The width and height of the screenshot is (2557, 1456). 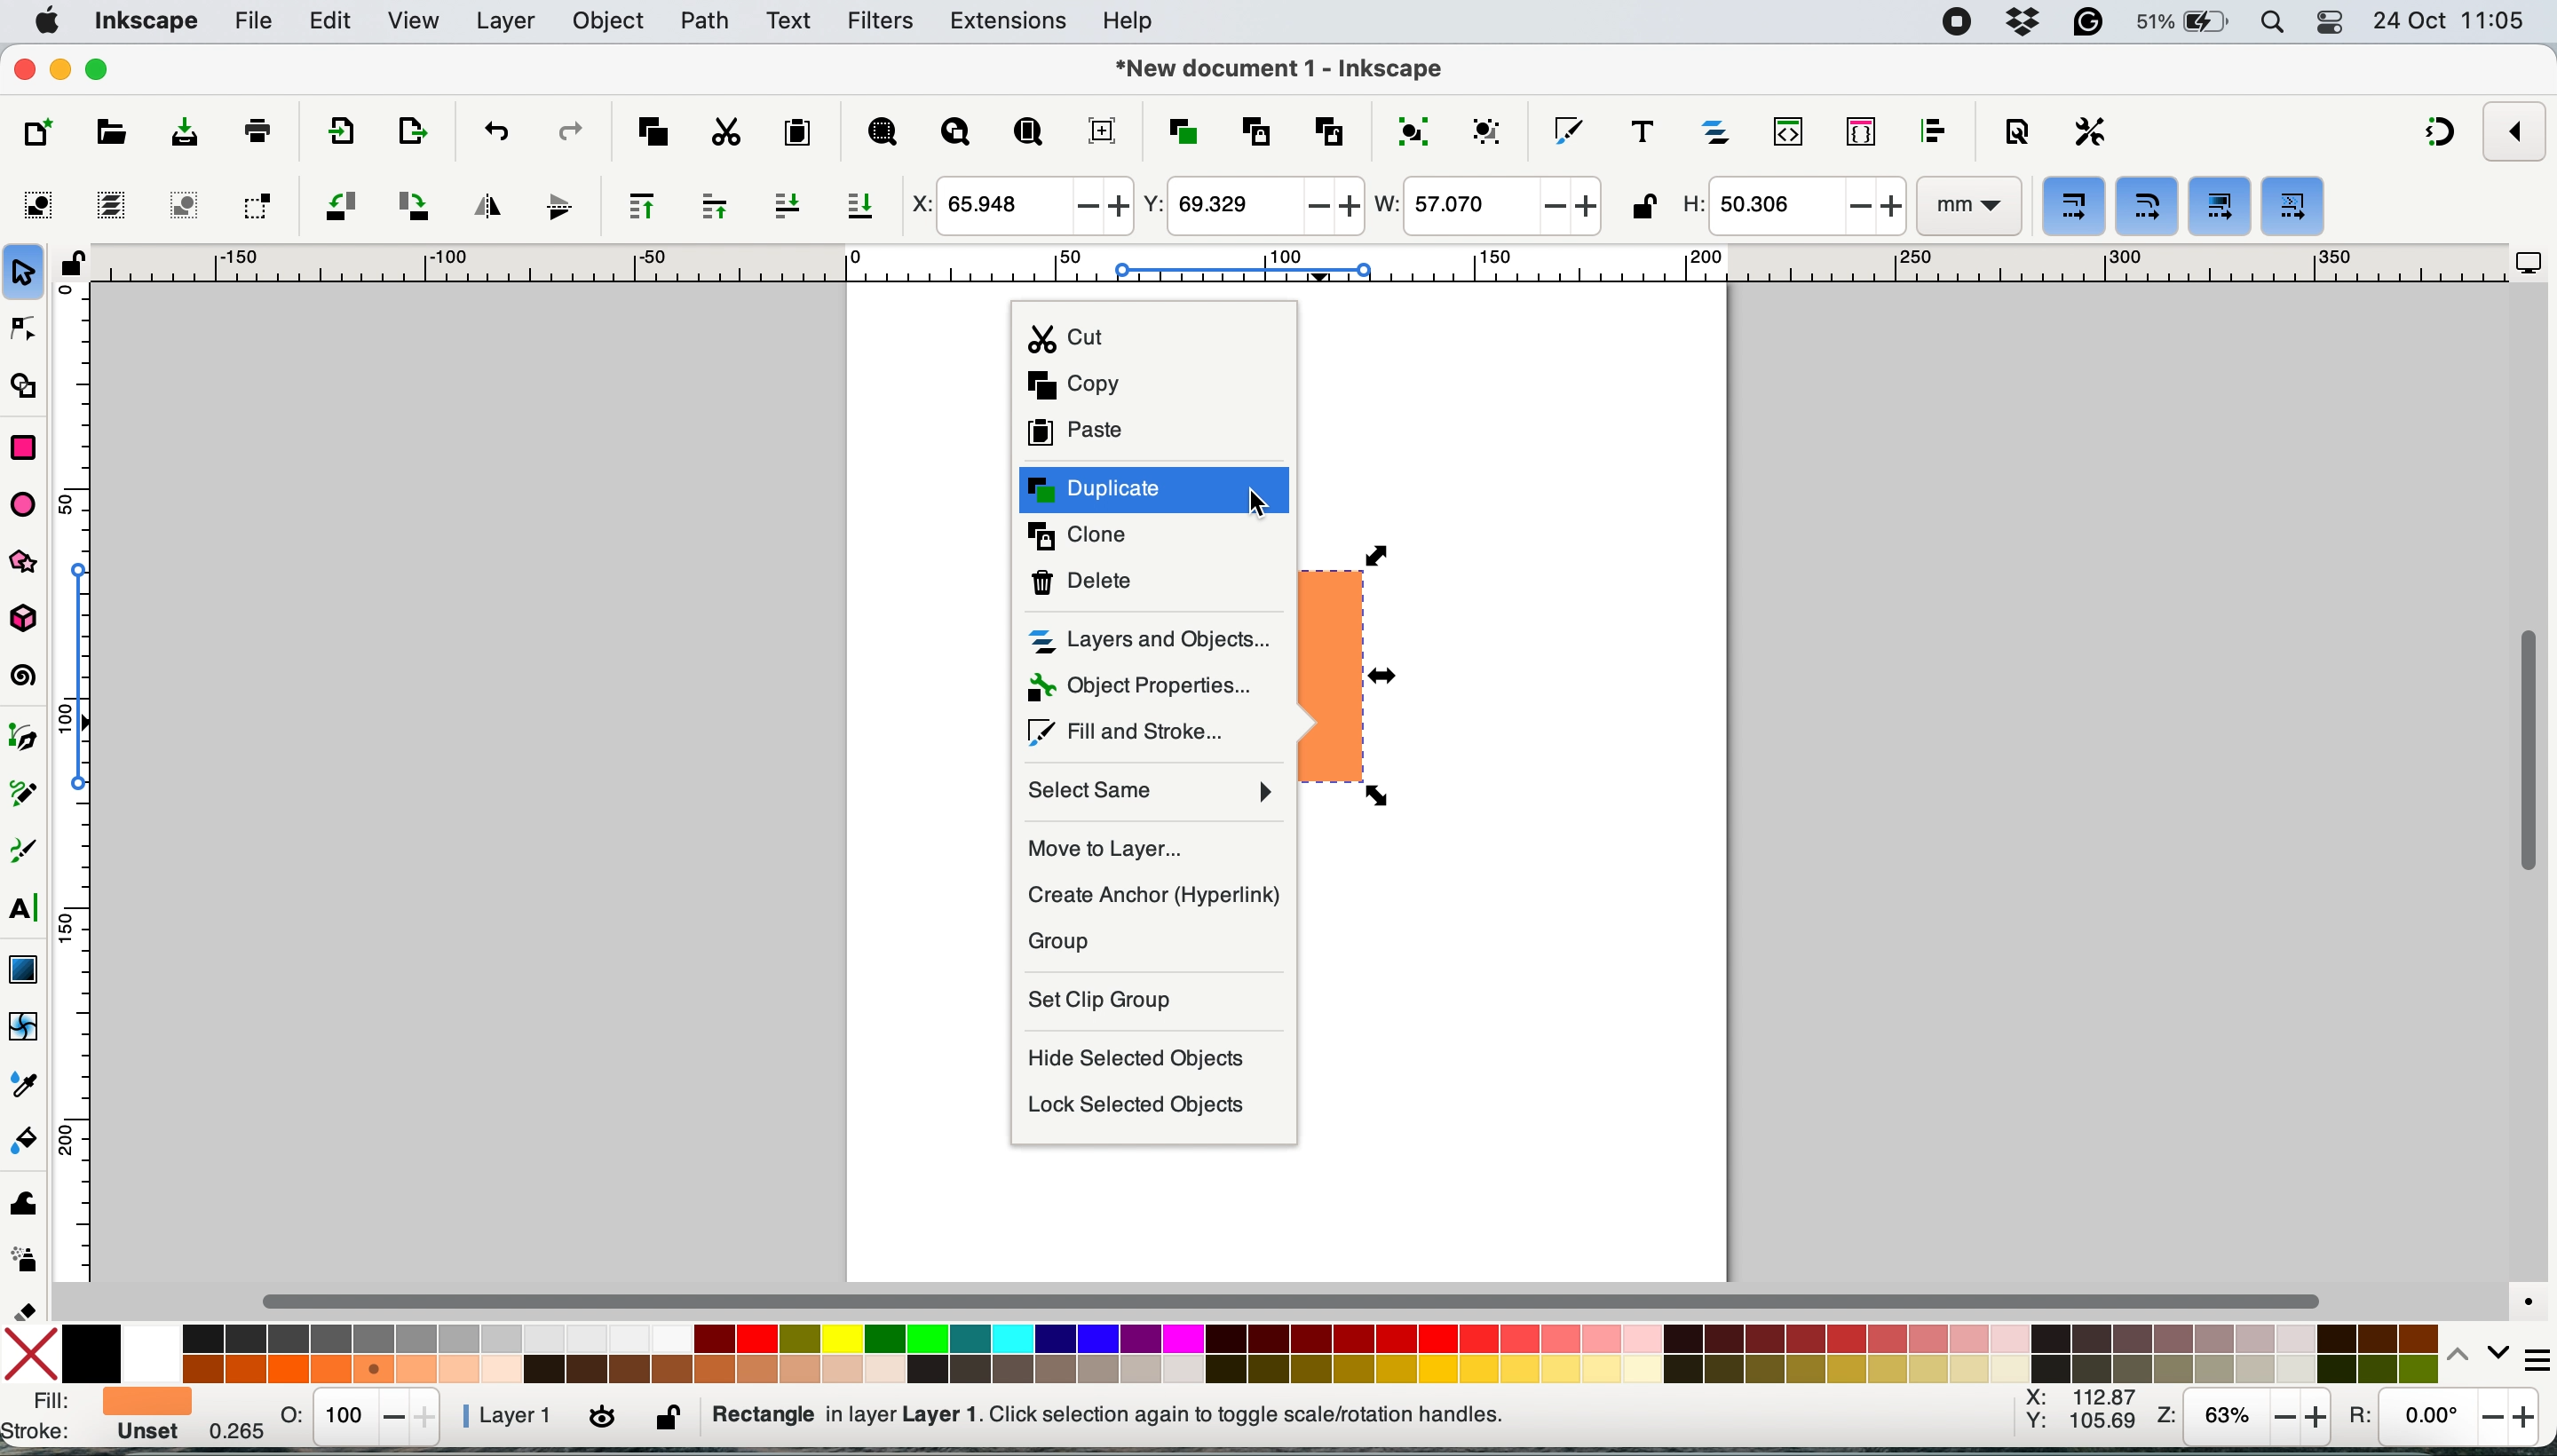 I want to click on selectors and css, so click(x=1862, y=130).